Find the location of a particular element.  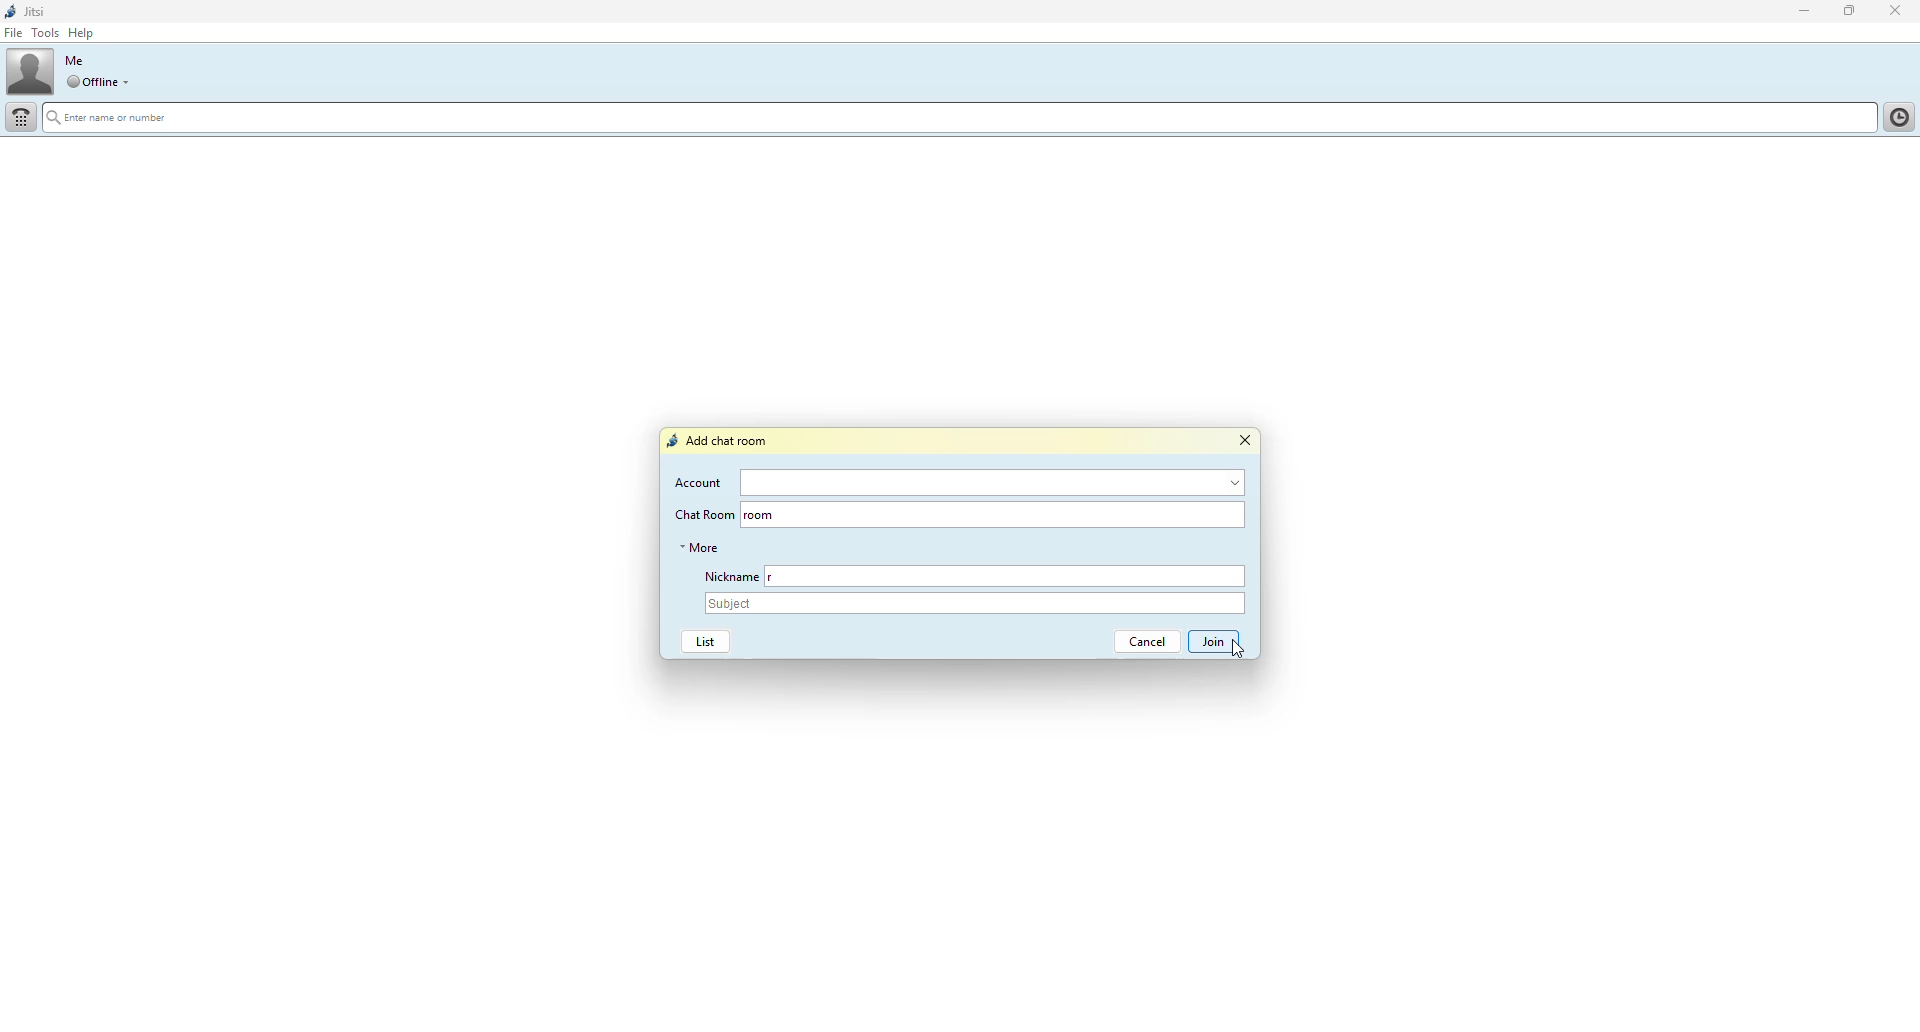

drop down is located at coordinates (129, 82).